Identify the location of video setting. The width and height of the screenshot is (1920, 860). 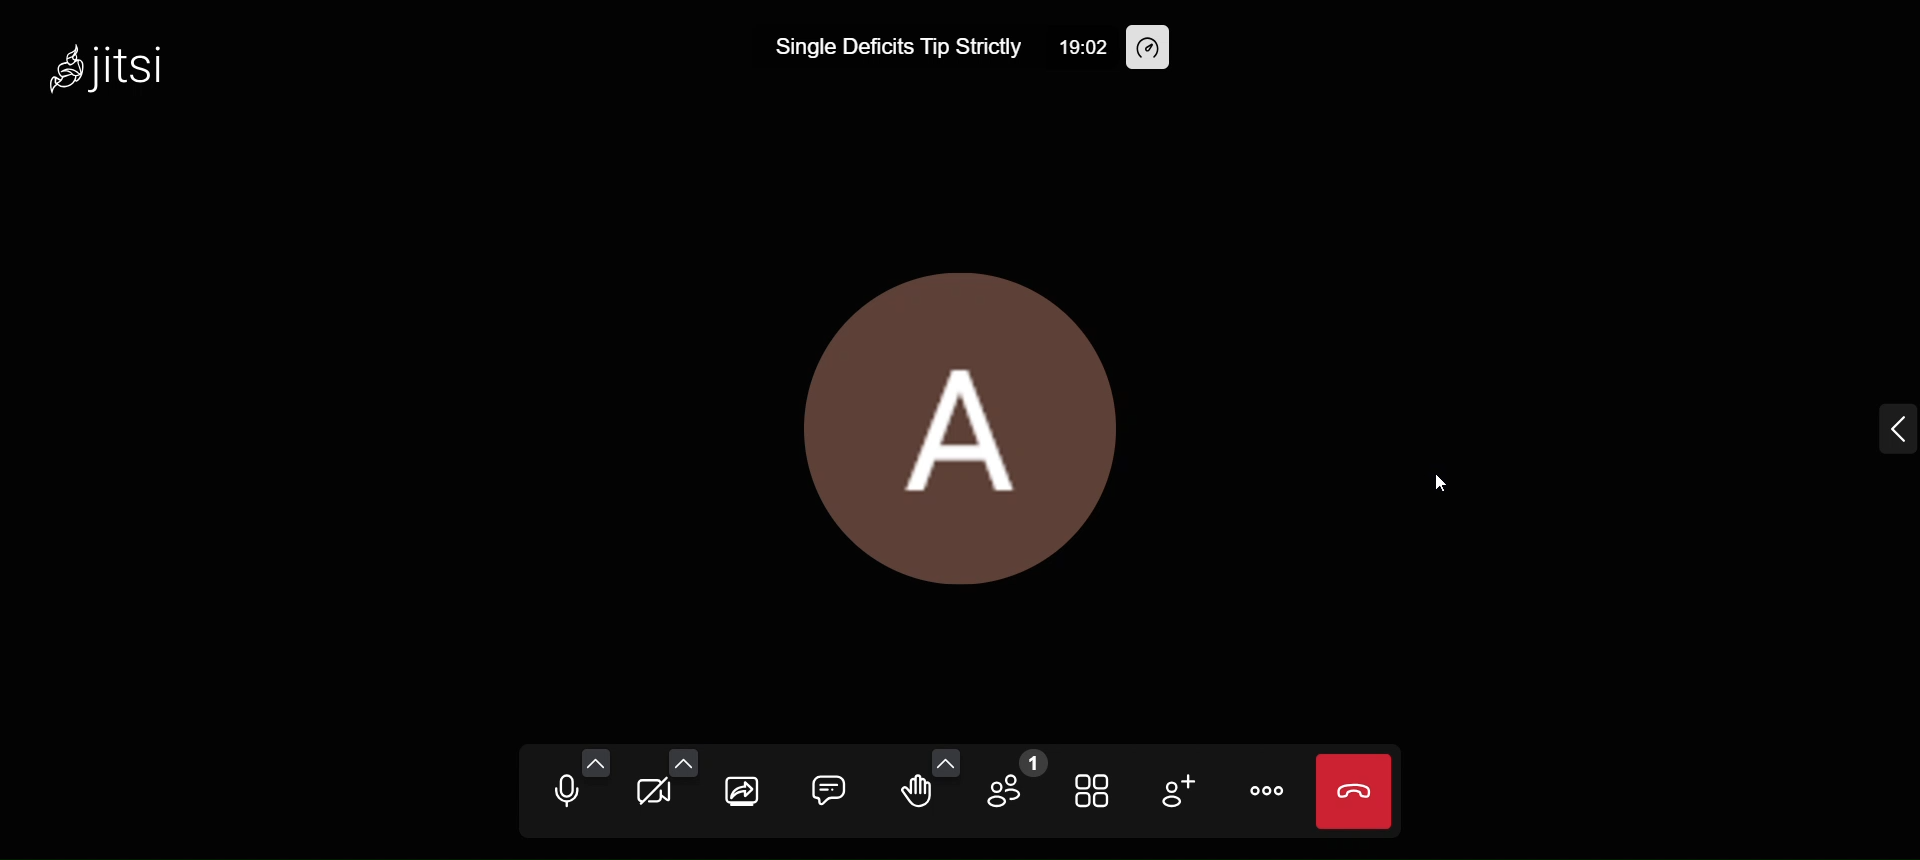
(682, 760).